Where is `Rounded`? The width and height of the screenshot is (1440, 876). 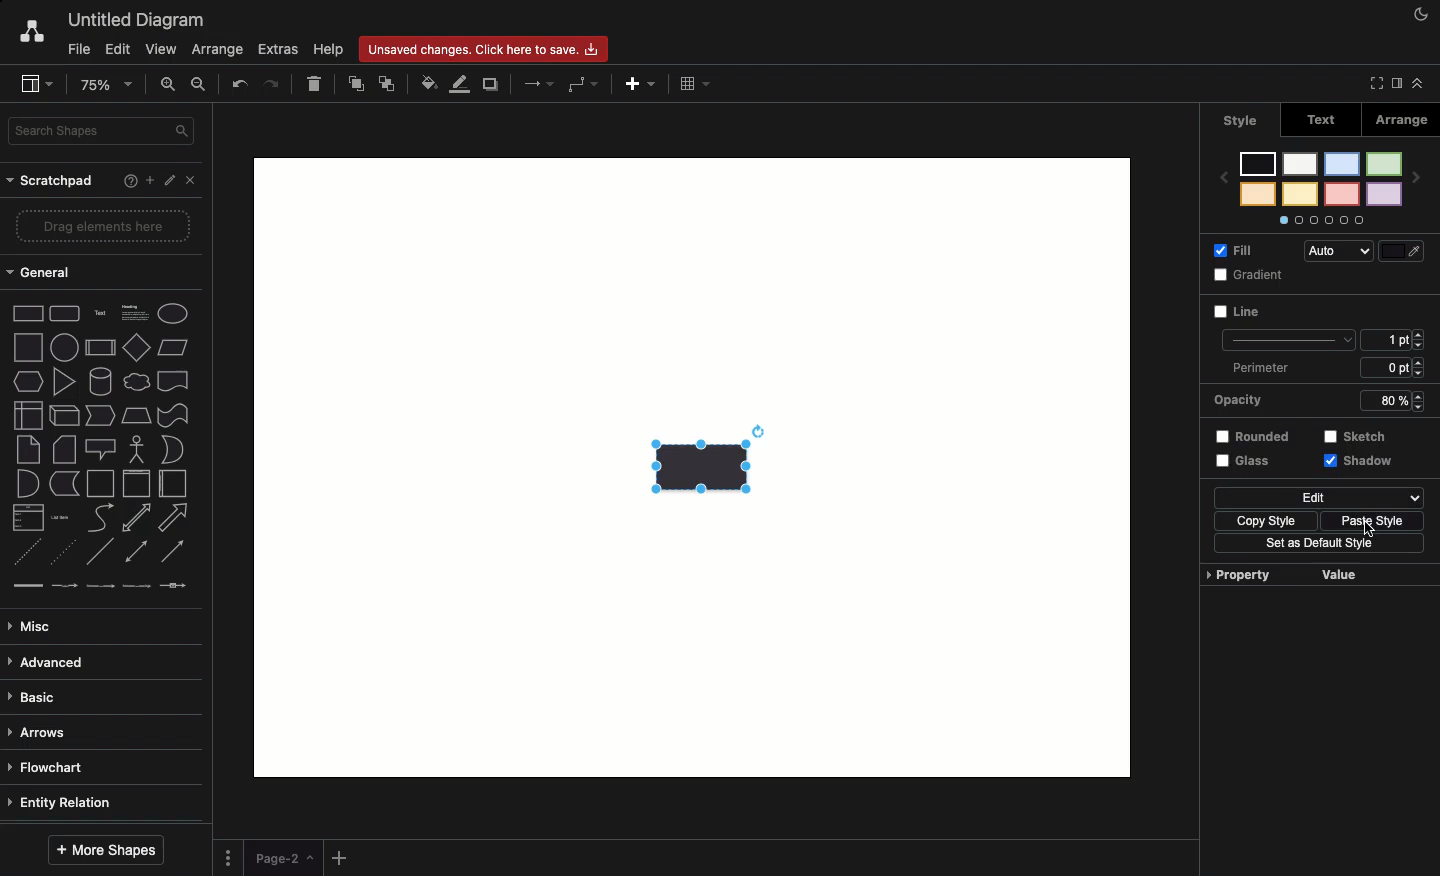
Rounded is located at coordinates (1255, 436).